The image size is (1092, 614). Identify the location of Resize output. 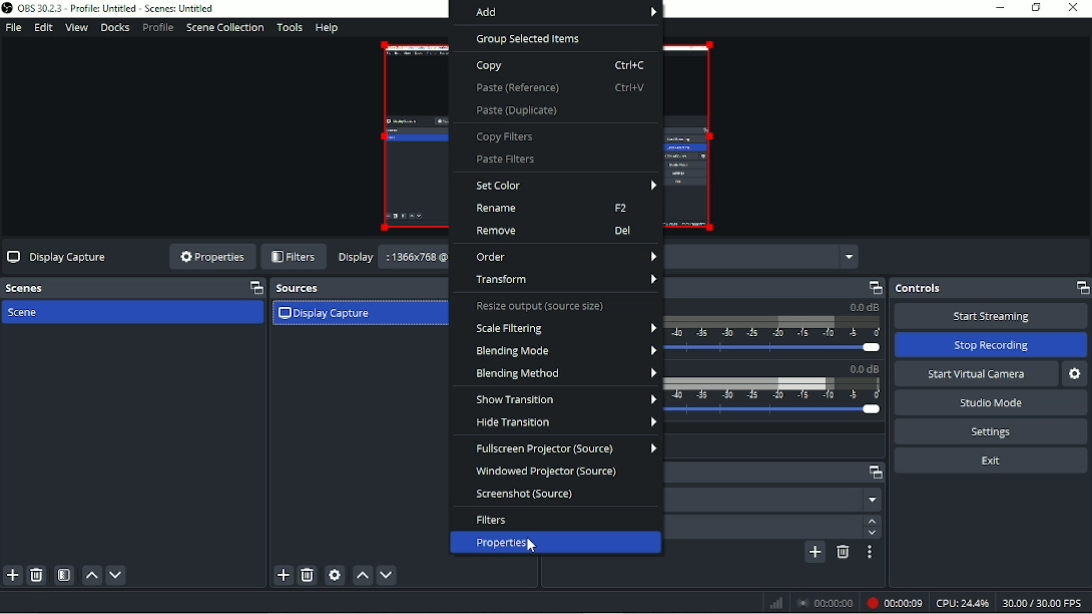
(542, 307).